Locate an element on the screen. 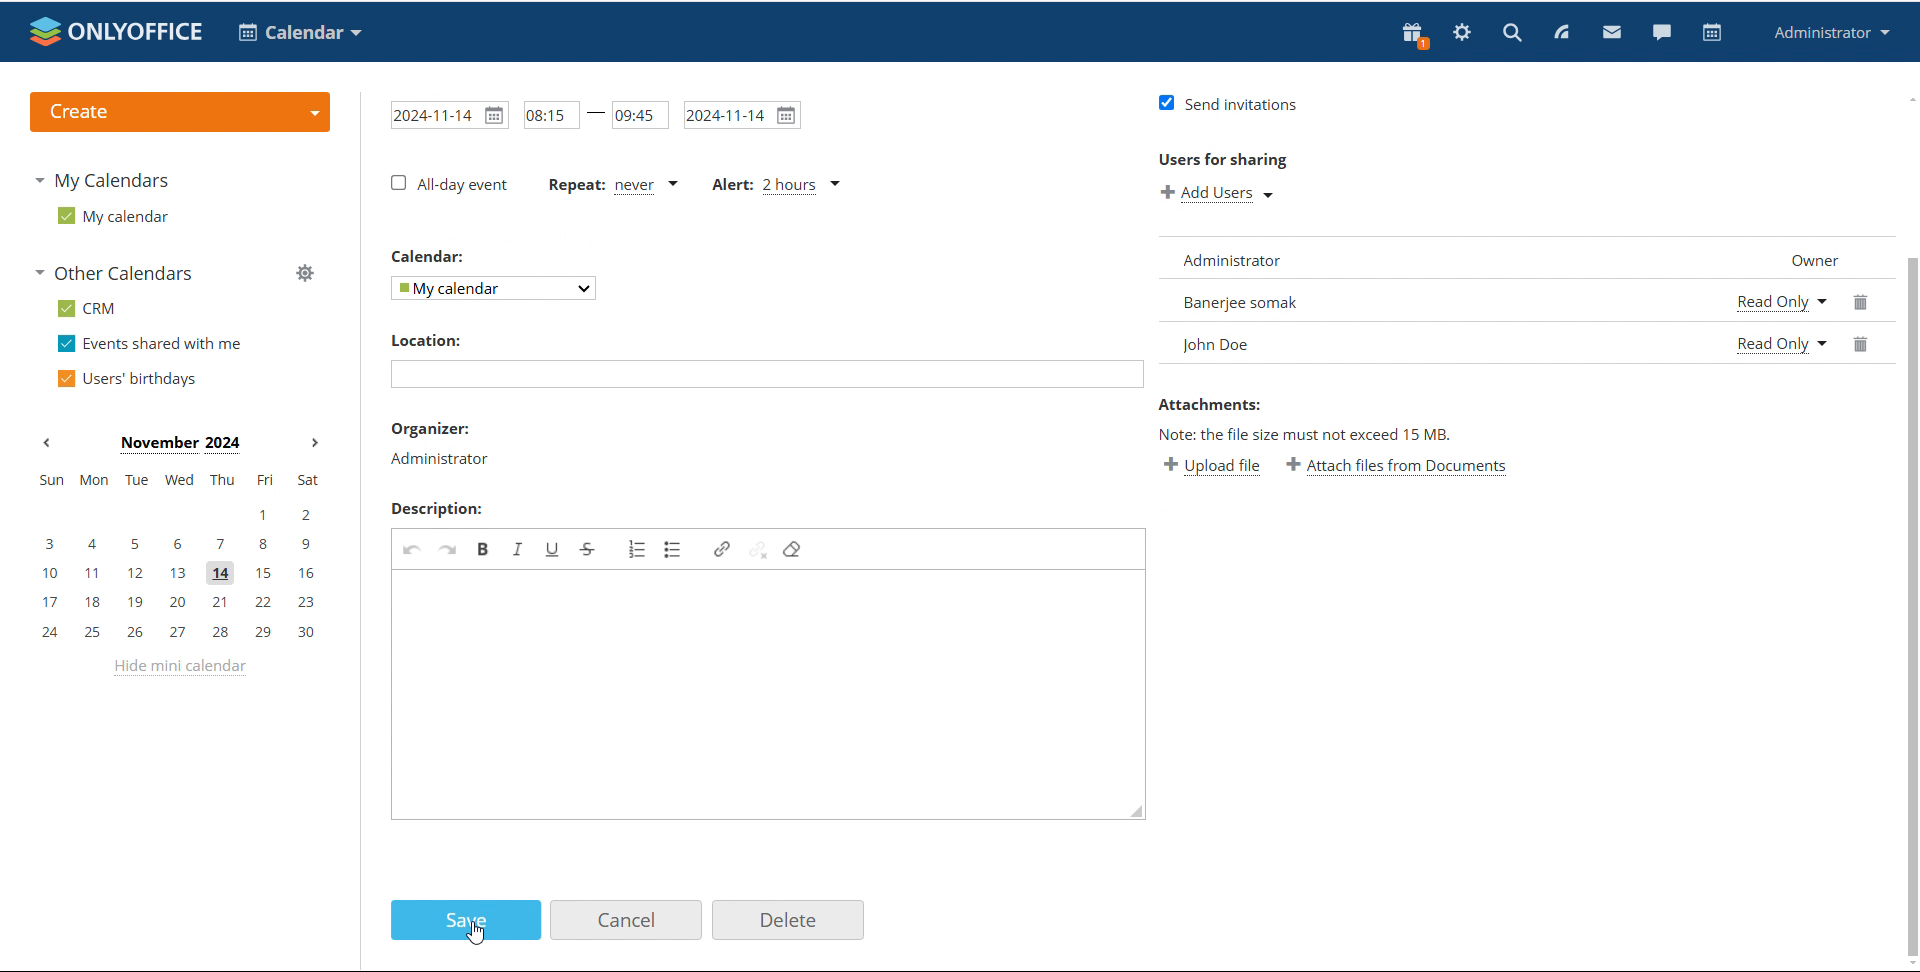  Designation of the user is located at coordinates (1805, 259).